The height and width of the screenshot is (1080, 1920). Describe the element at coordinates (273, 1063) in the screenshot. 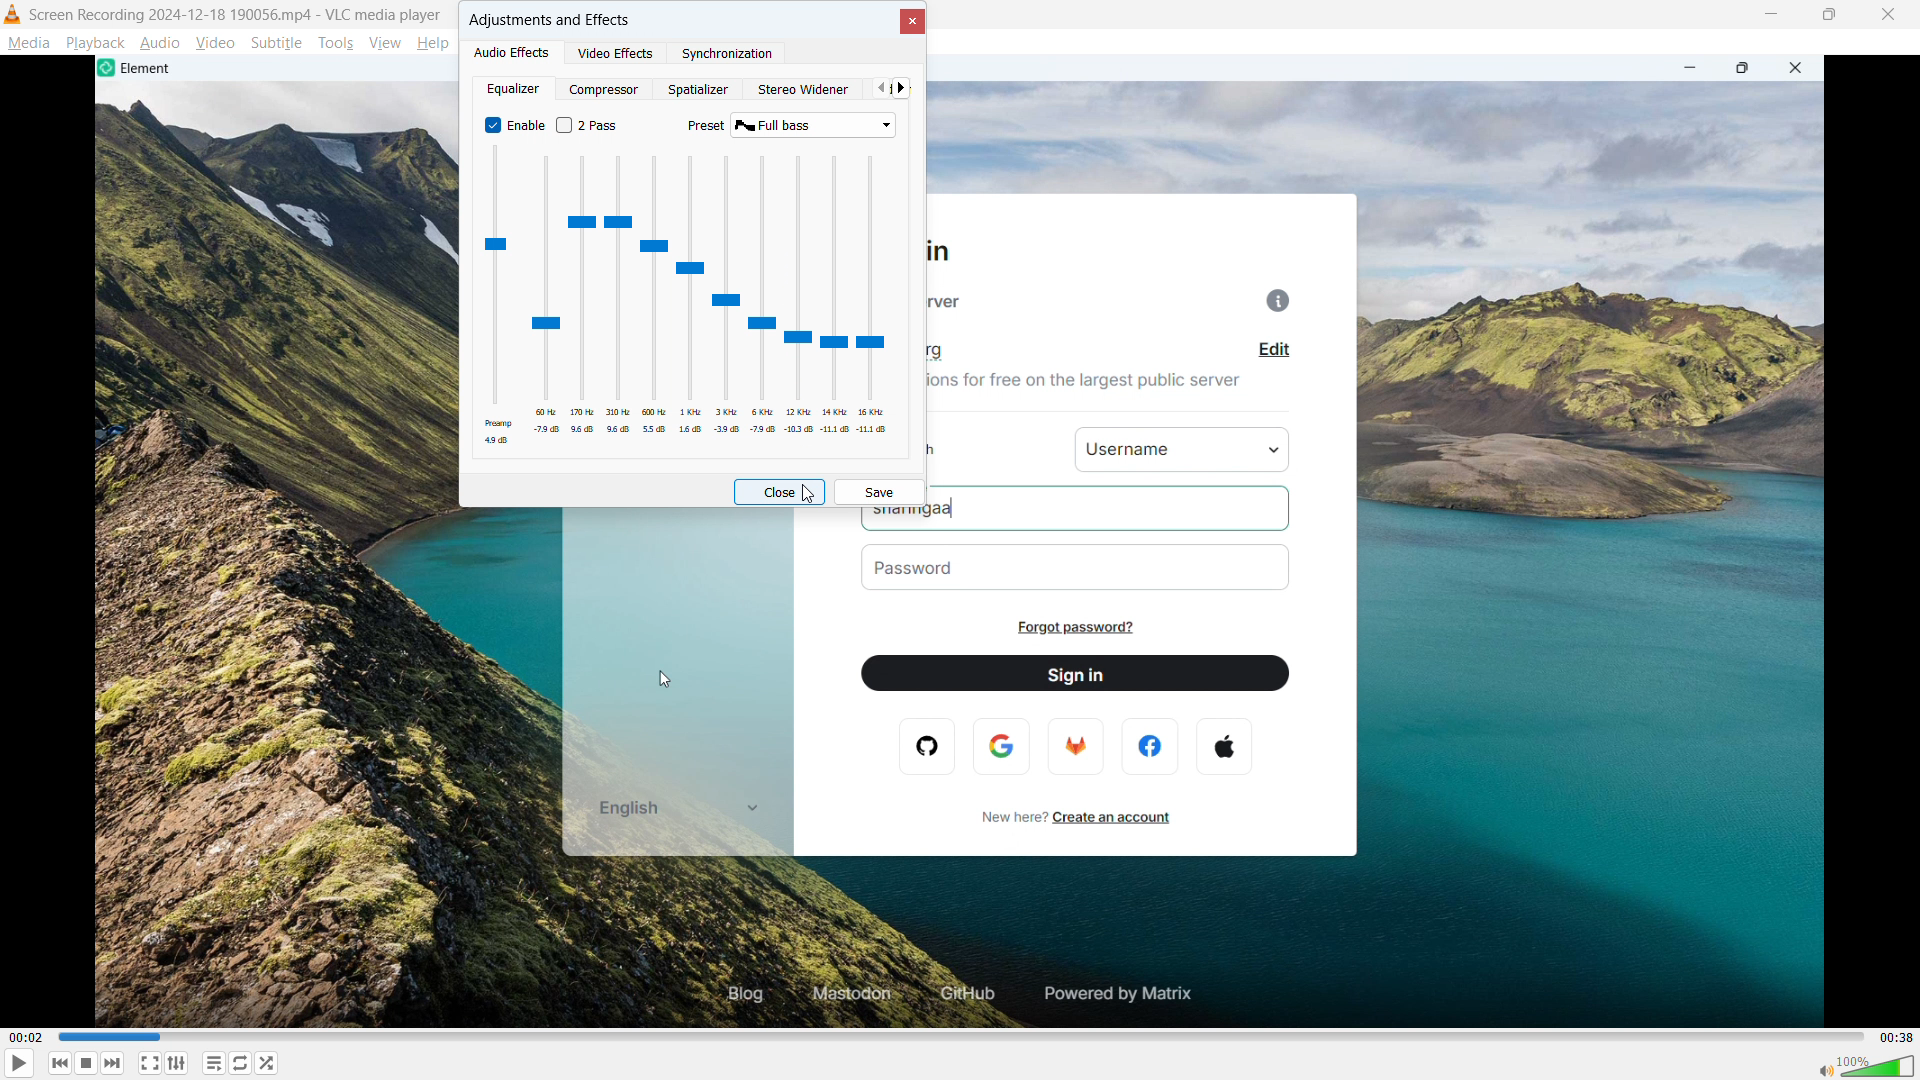

I see `shuffle` at that location.